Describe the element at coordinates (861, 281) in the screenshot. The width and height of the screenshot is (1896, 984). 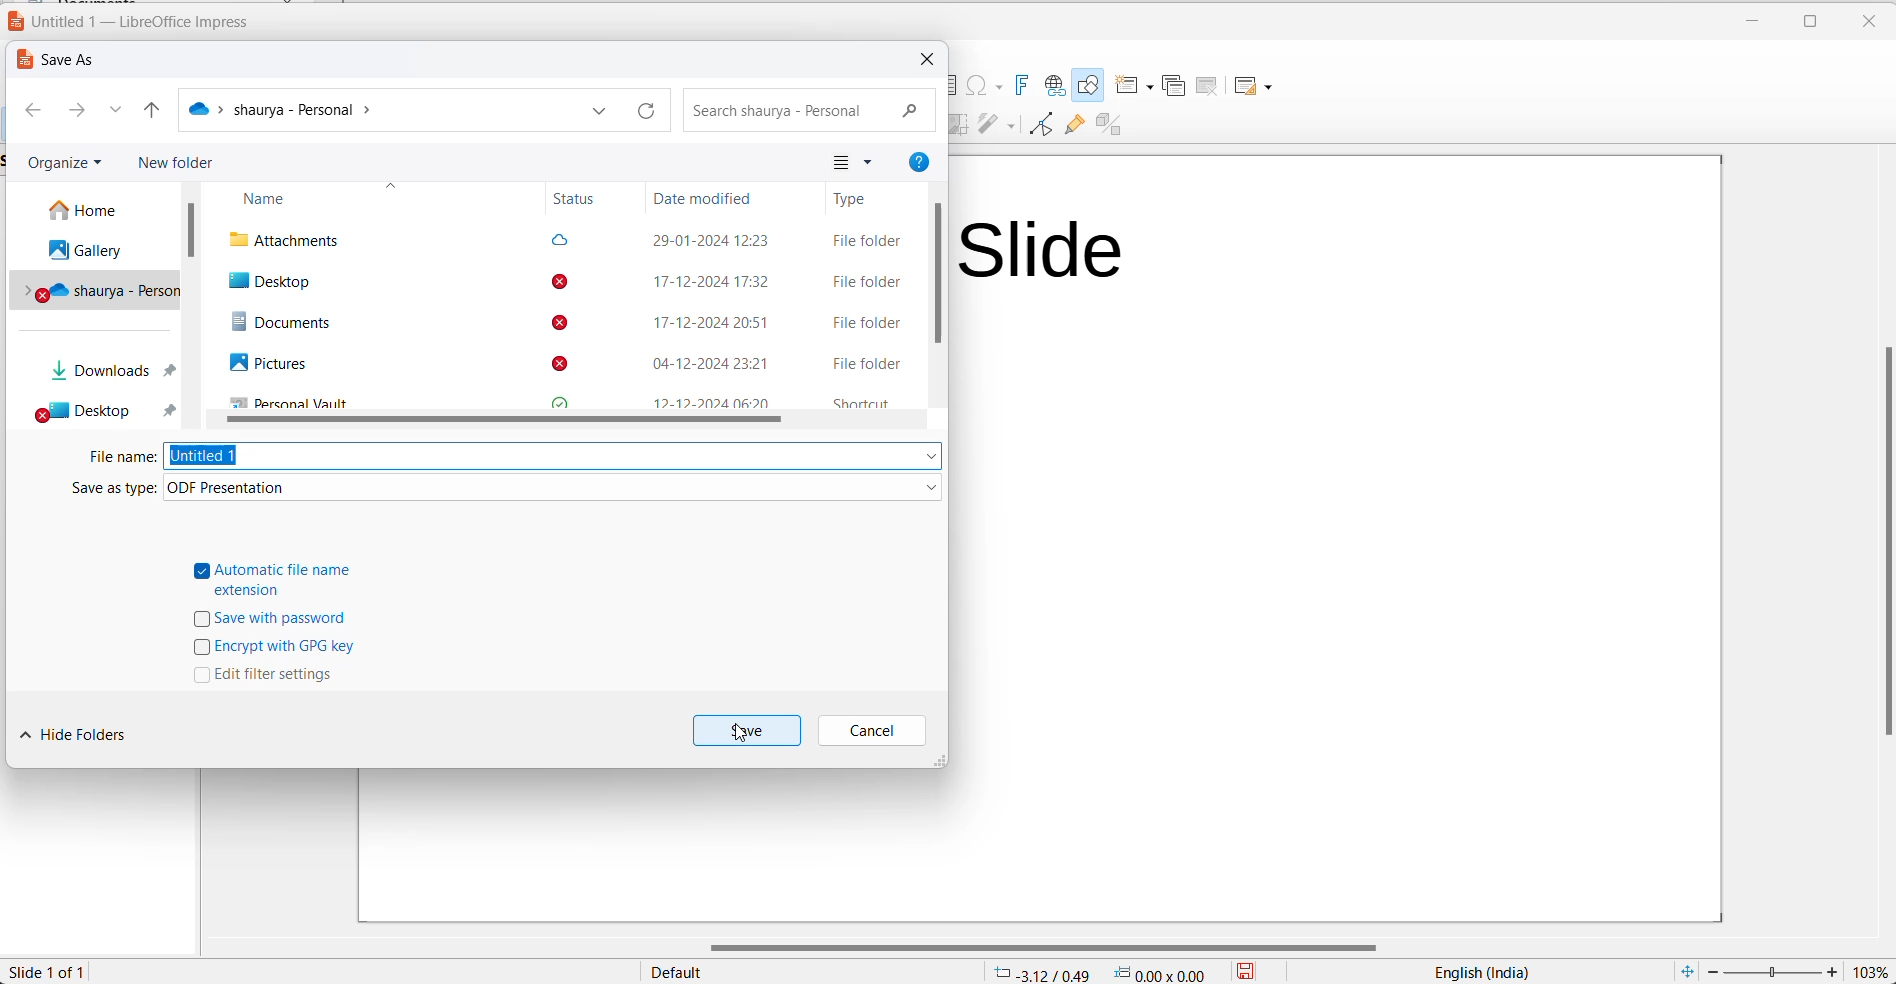
I see `File folder` at that location.